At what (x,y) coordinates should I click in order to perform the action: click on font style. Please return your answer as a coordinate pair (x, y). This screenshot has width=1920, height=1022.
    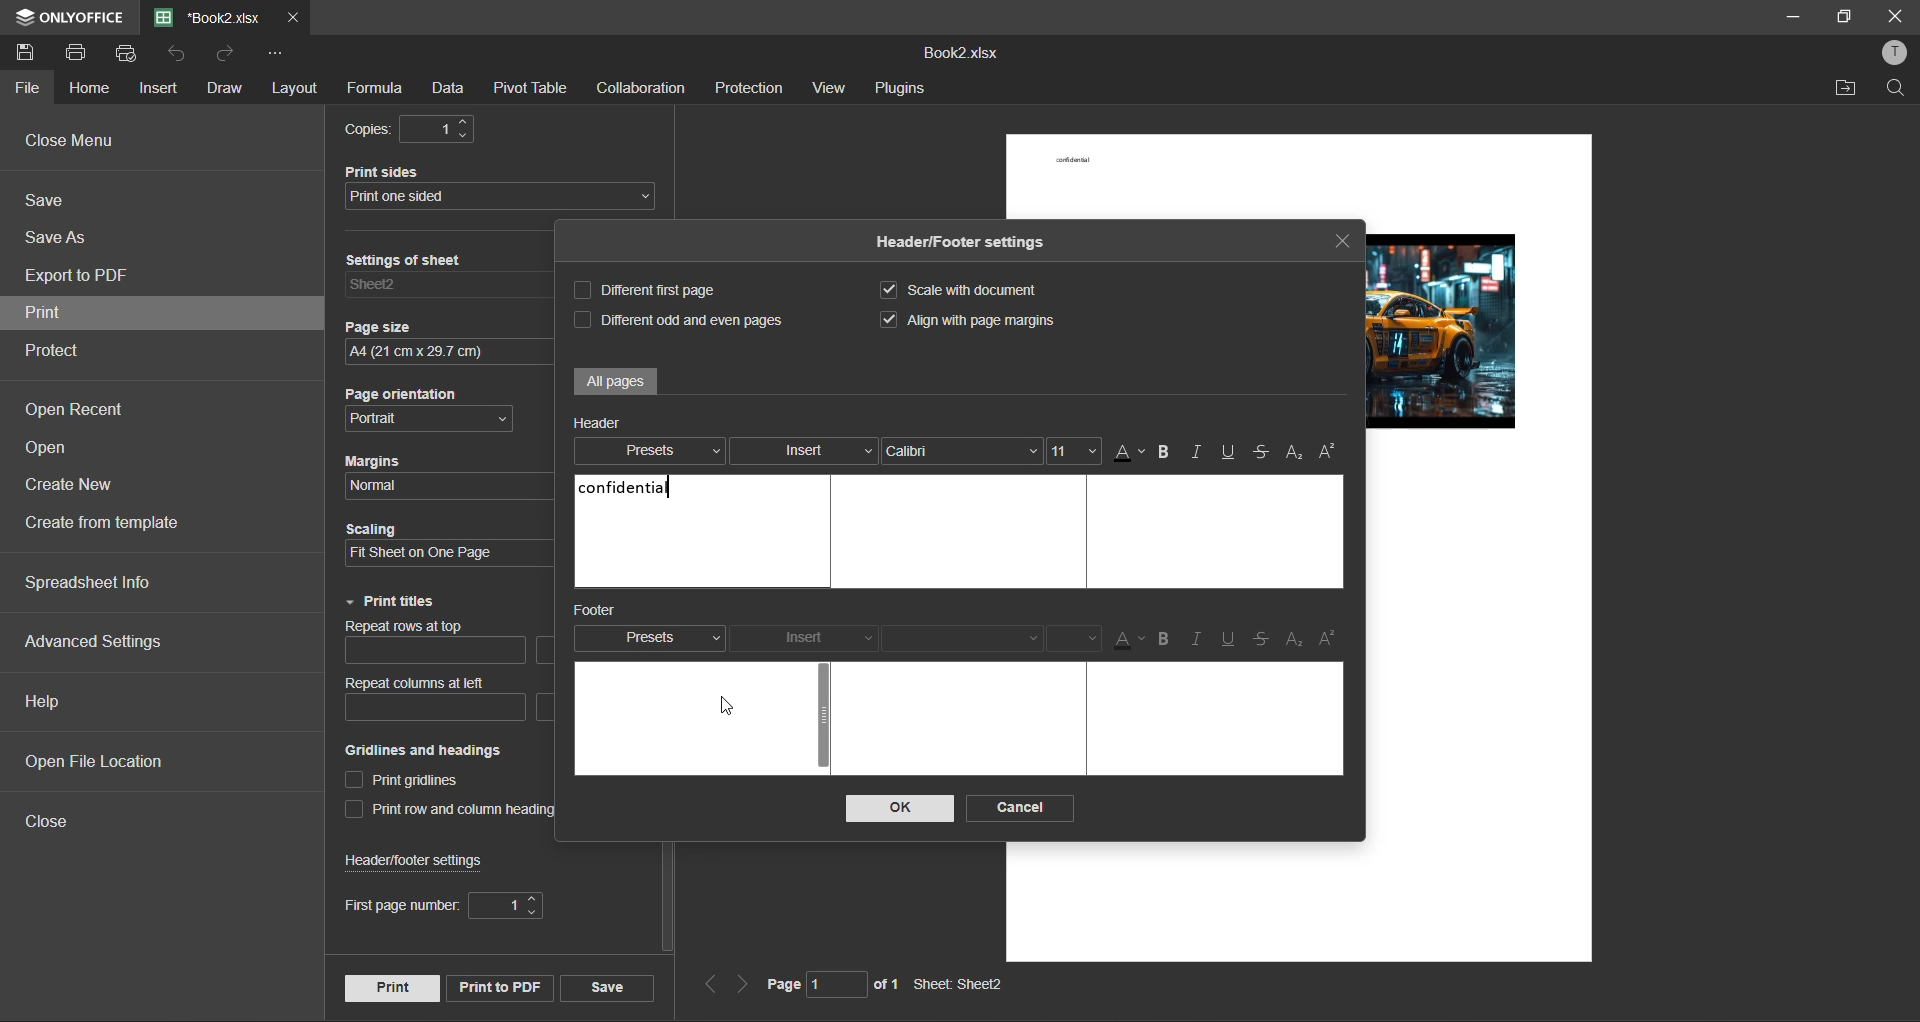
    Looking at the image, I should click on (964, 450).